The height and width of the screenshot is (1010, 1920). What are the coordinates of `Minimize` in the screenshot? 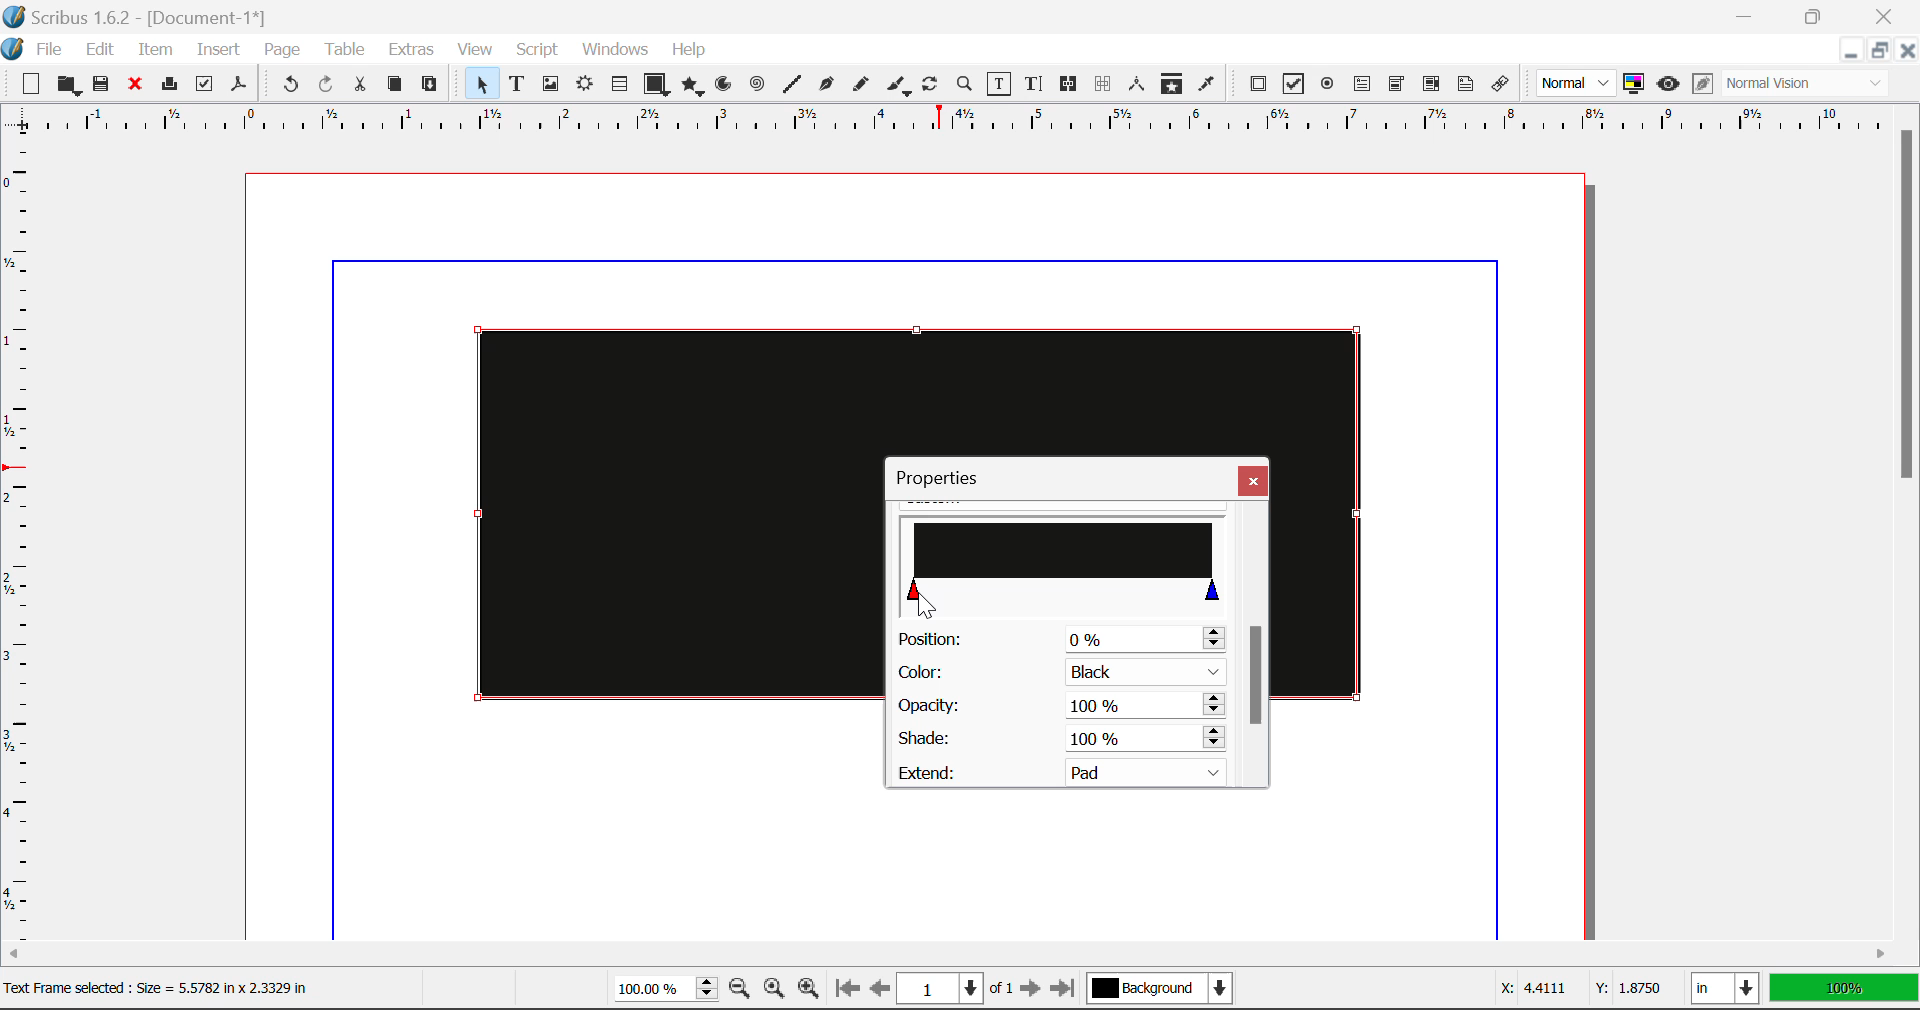 It's located at (1877, 50).